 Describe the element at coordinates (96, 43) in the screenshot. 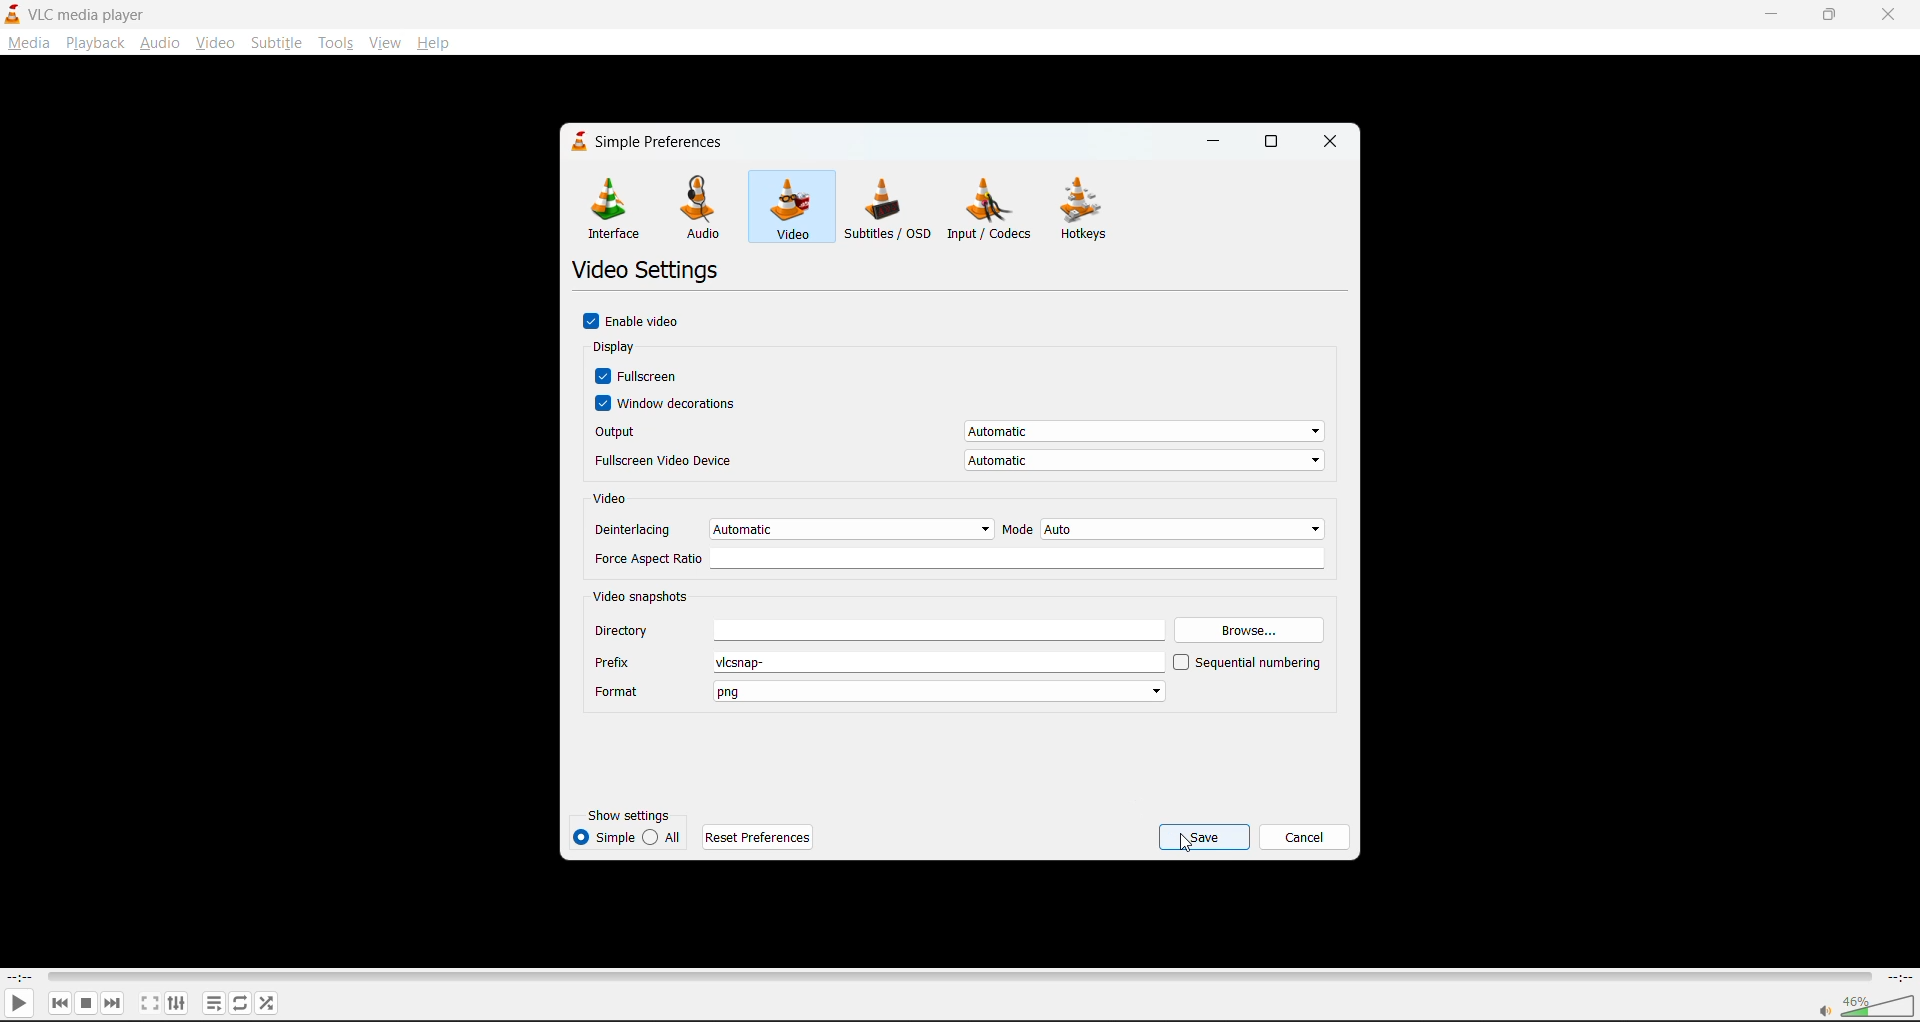

I see `playback` at that location.